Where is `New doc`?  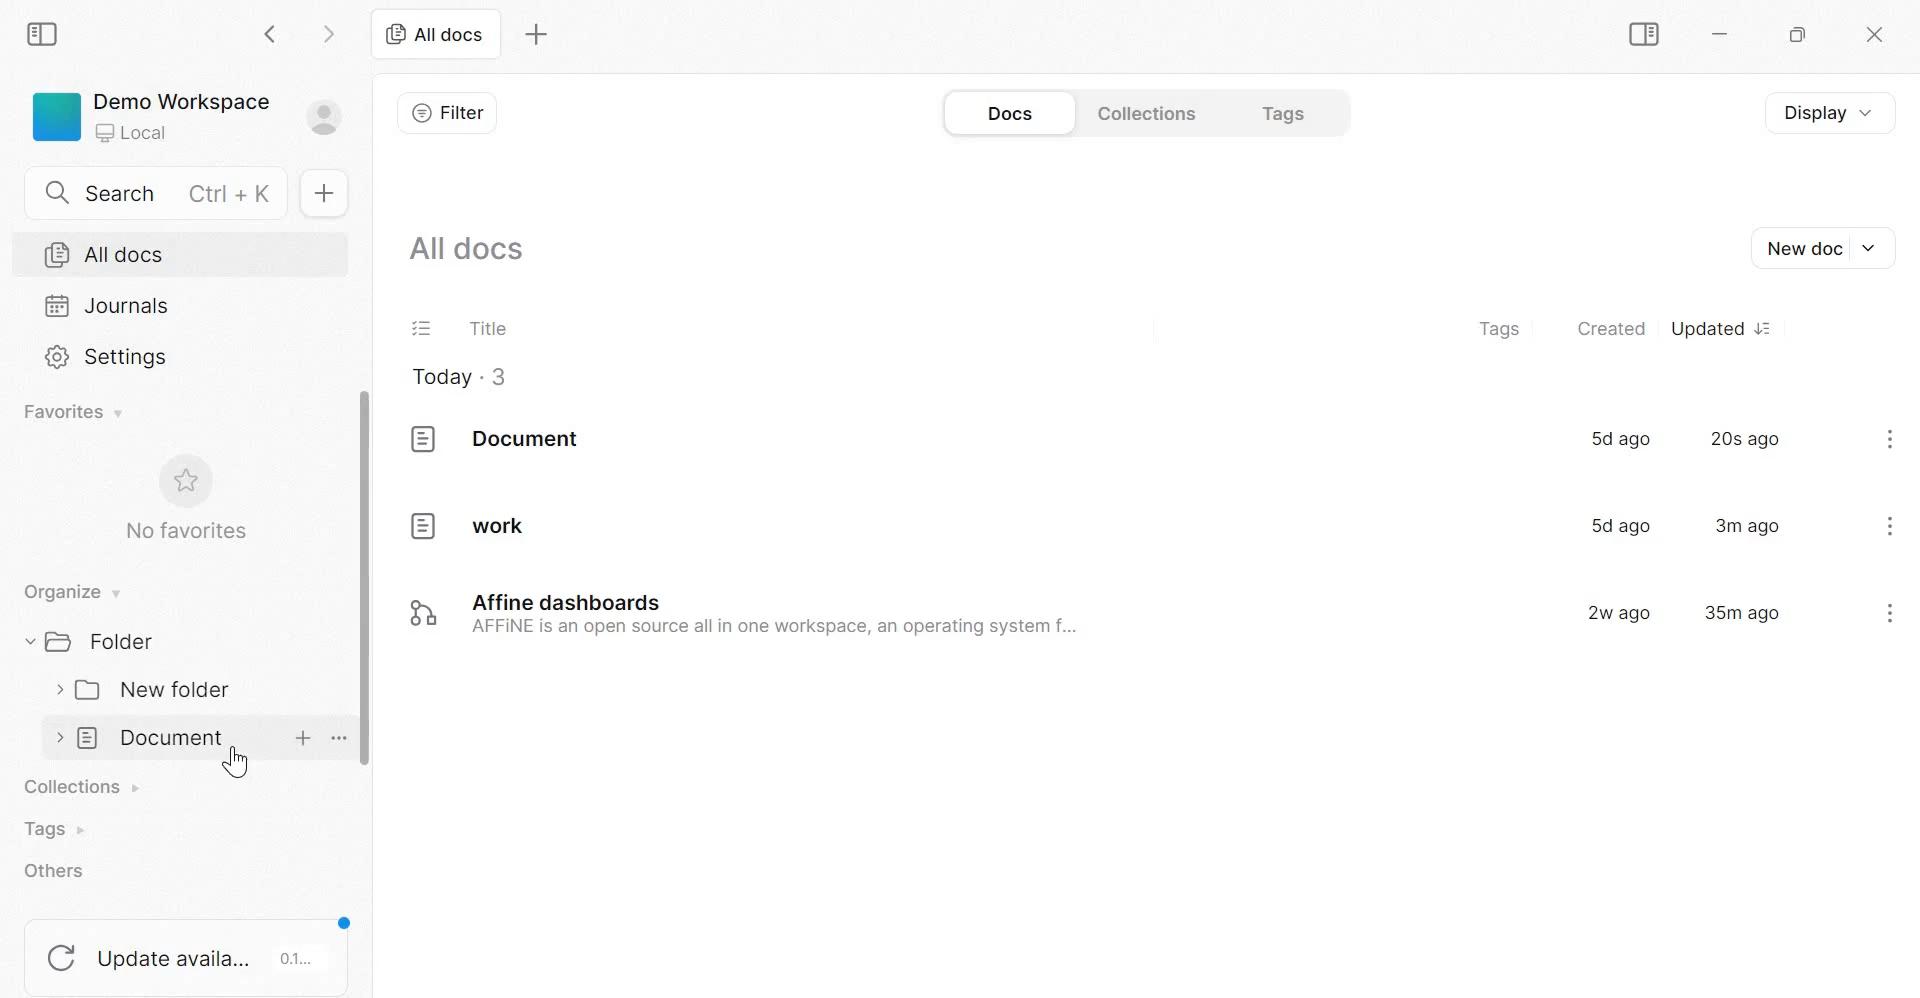
New doc is located at coordinates (320, 192).